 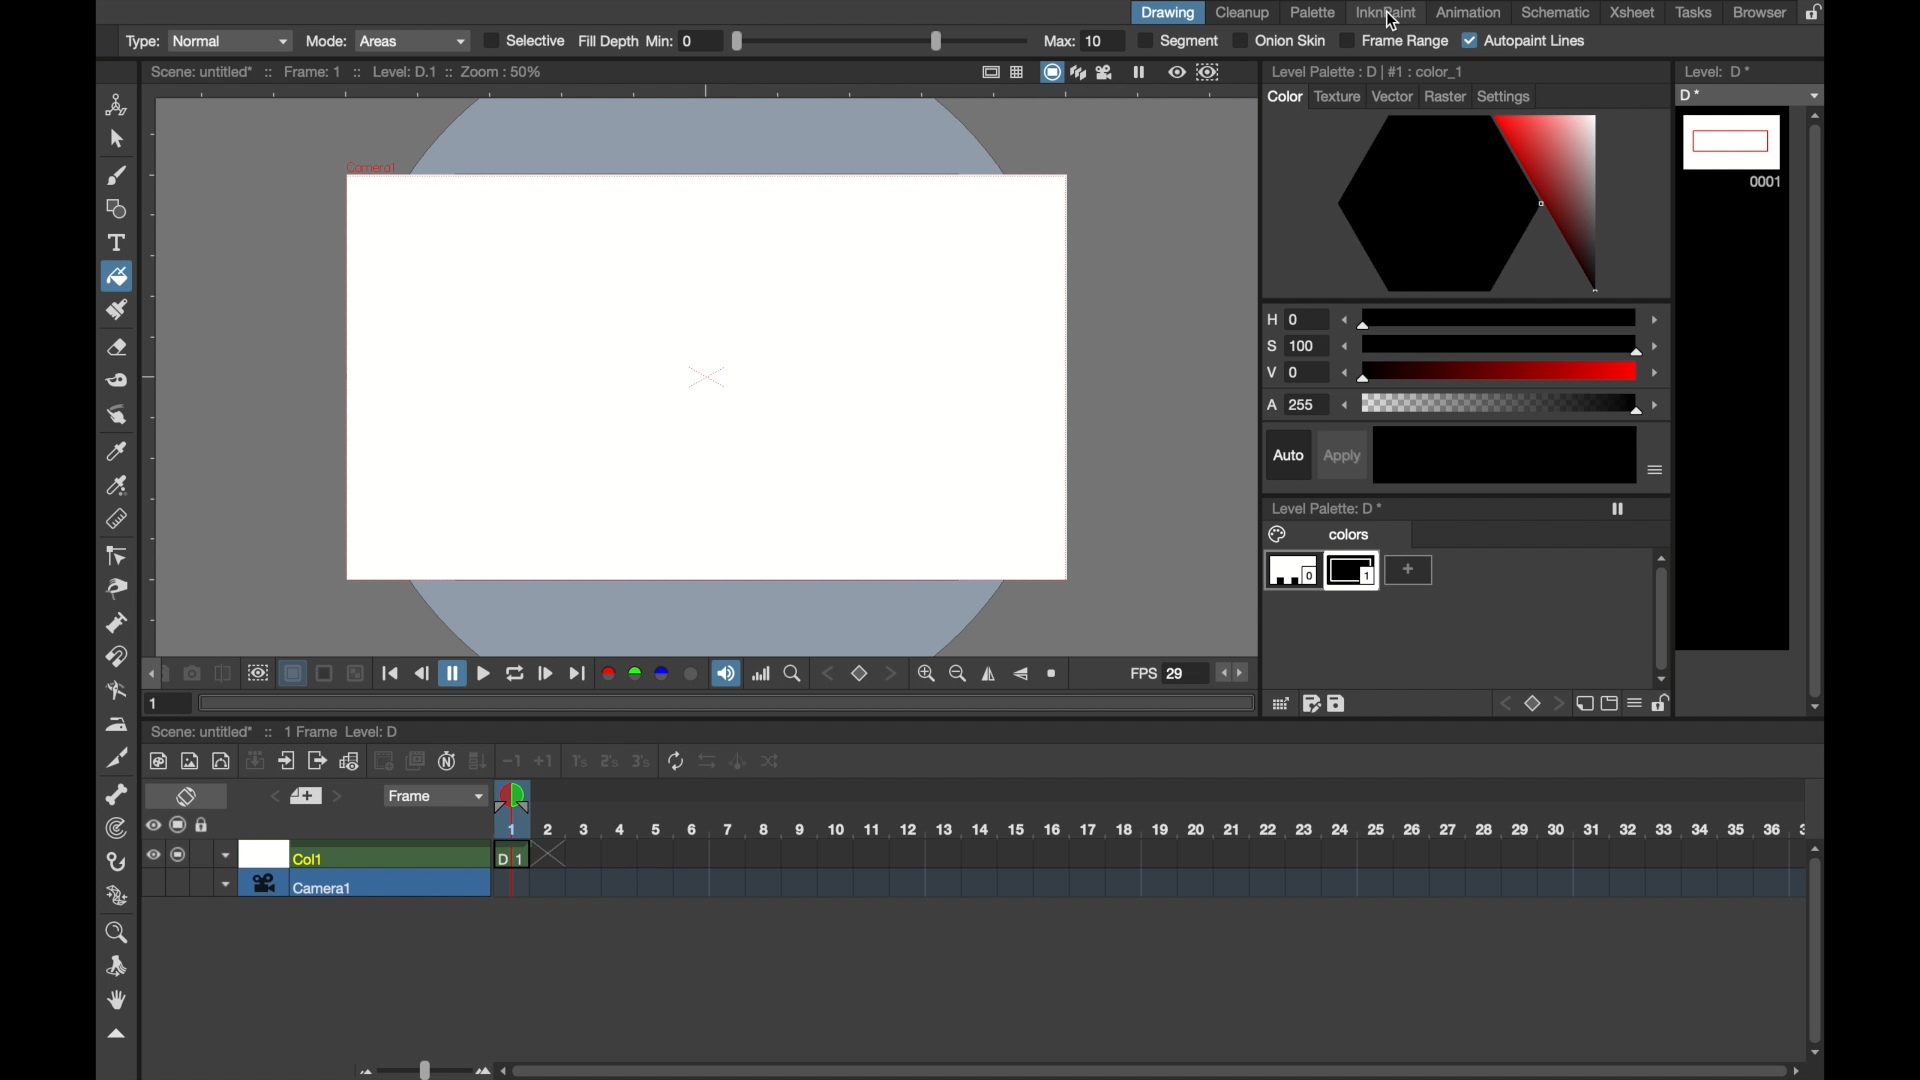 What do you see at coordinates (859, 674) in the screenshot?
I see `stop` at bounding box center [859, 674].